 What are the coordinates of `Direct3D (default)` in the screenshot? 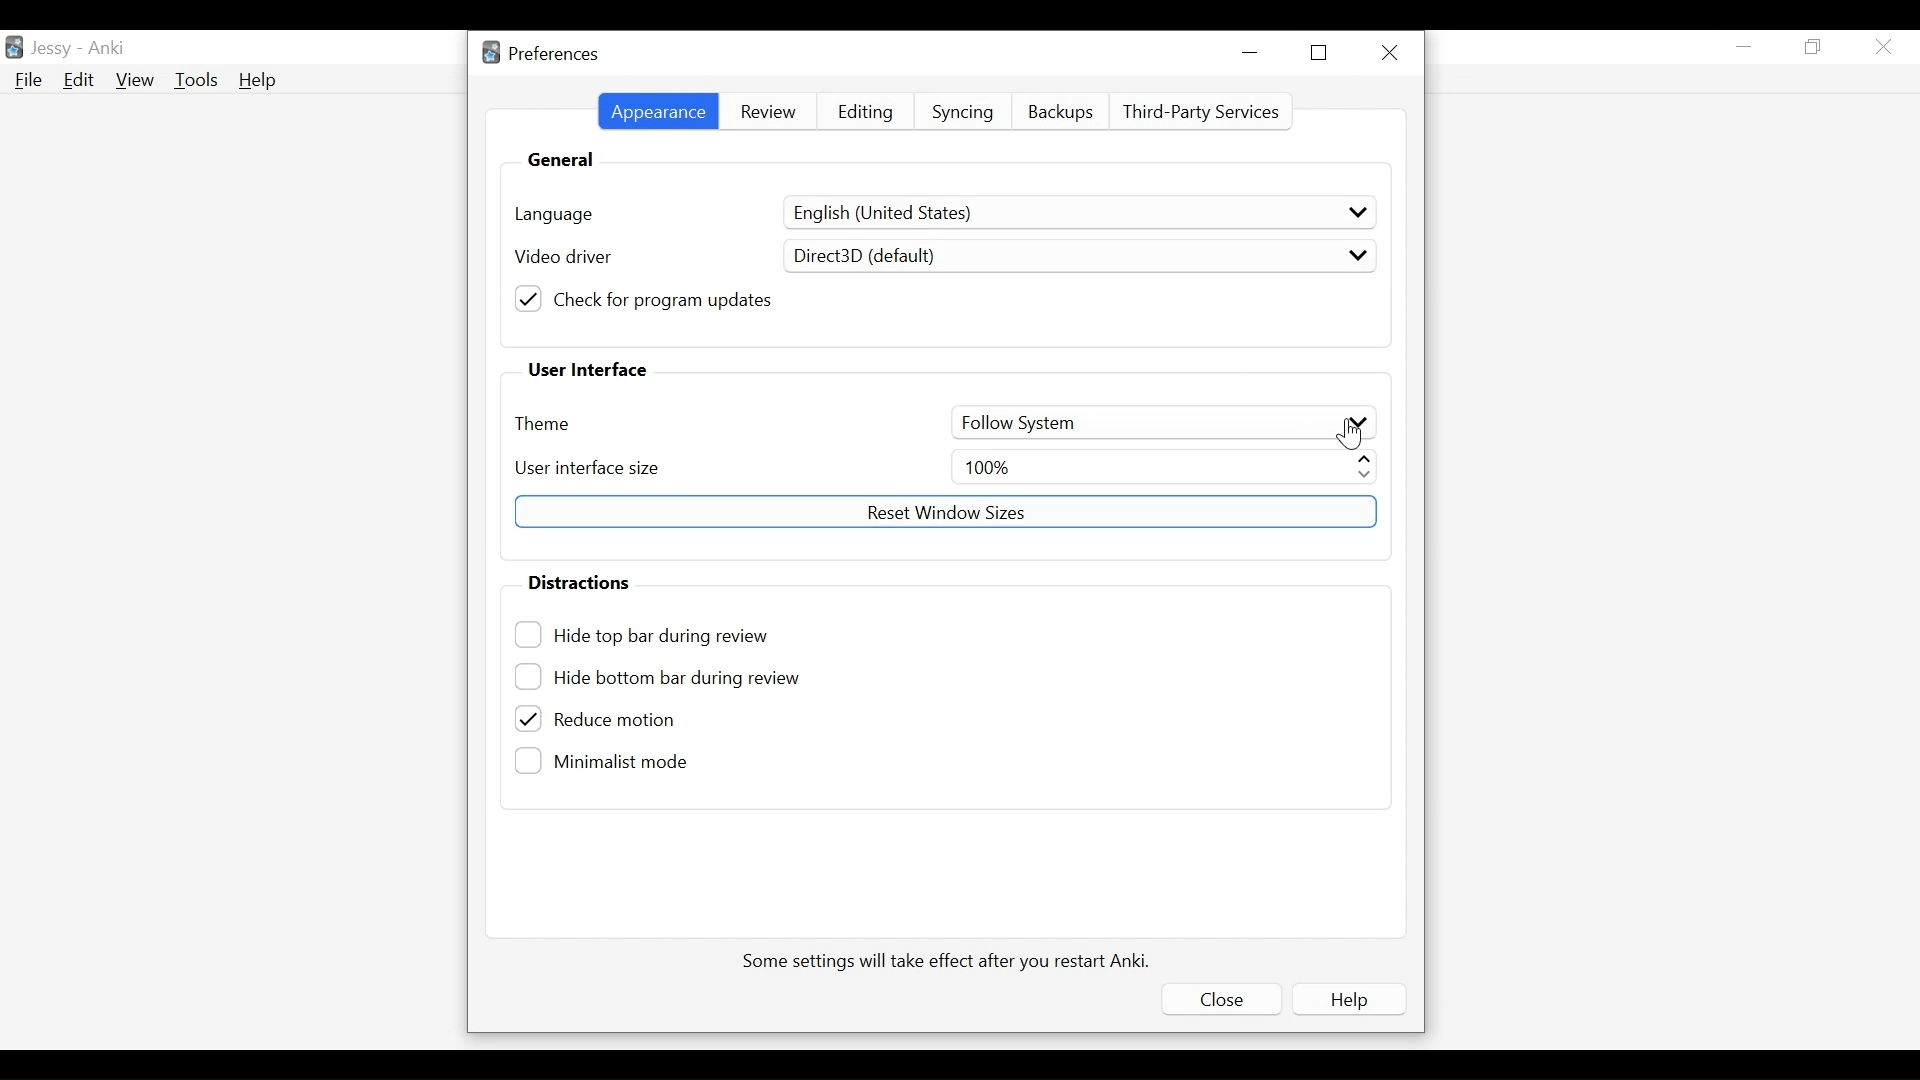 It's located at (1078, 255).